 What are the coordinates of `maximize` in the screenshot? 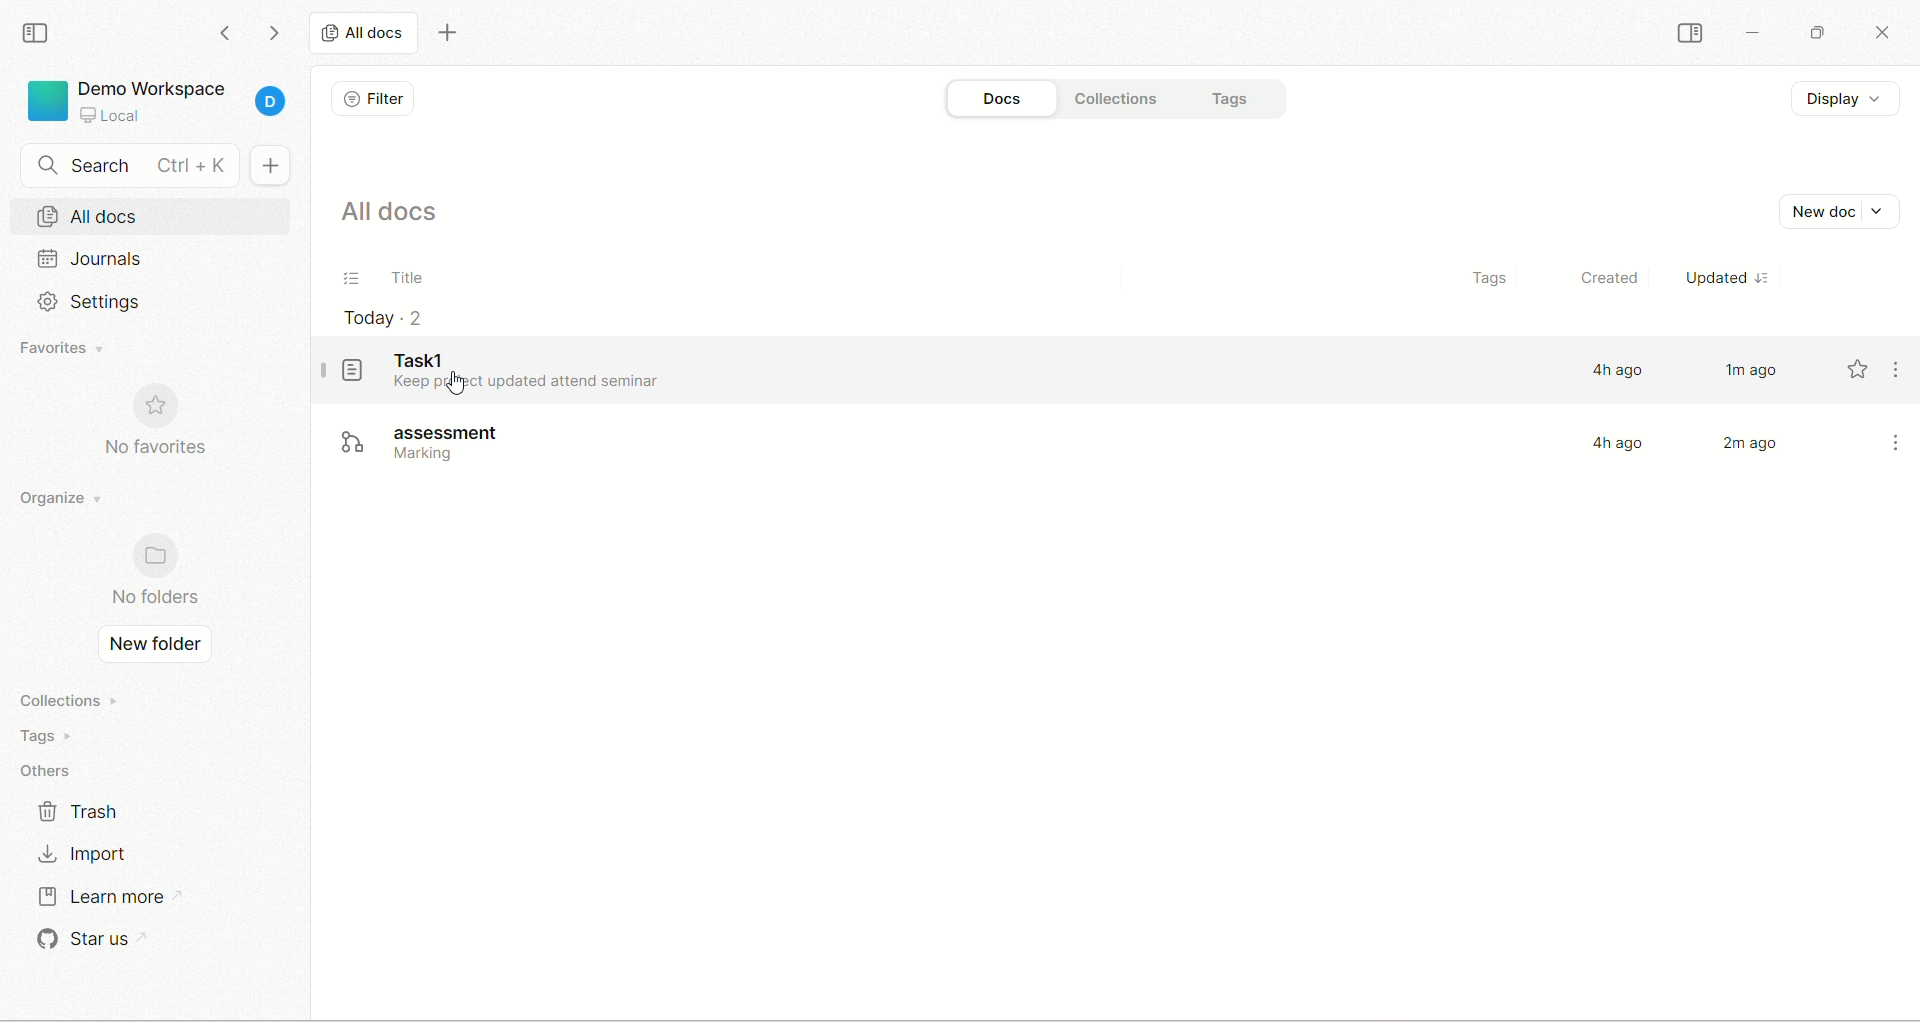 It's located at (1814, 31).